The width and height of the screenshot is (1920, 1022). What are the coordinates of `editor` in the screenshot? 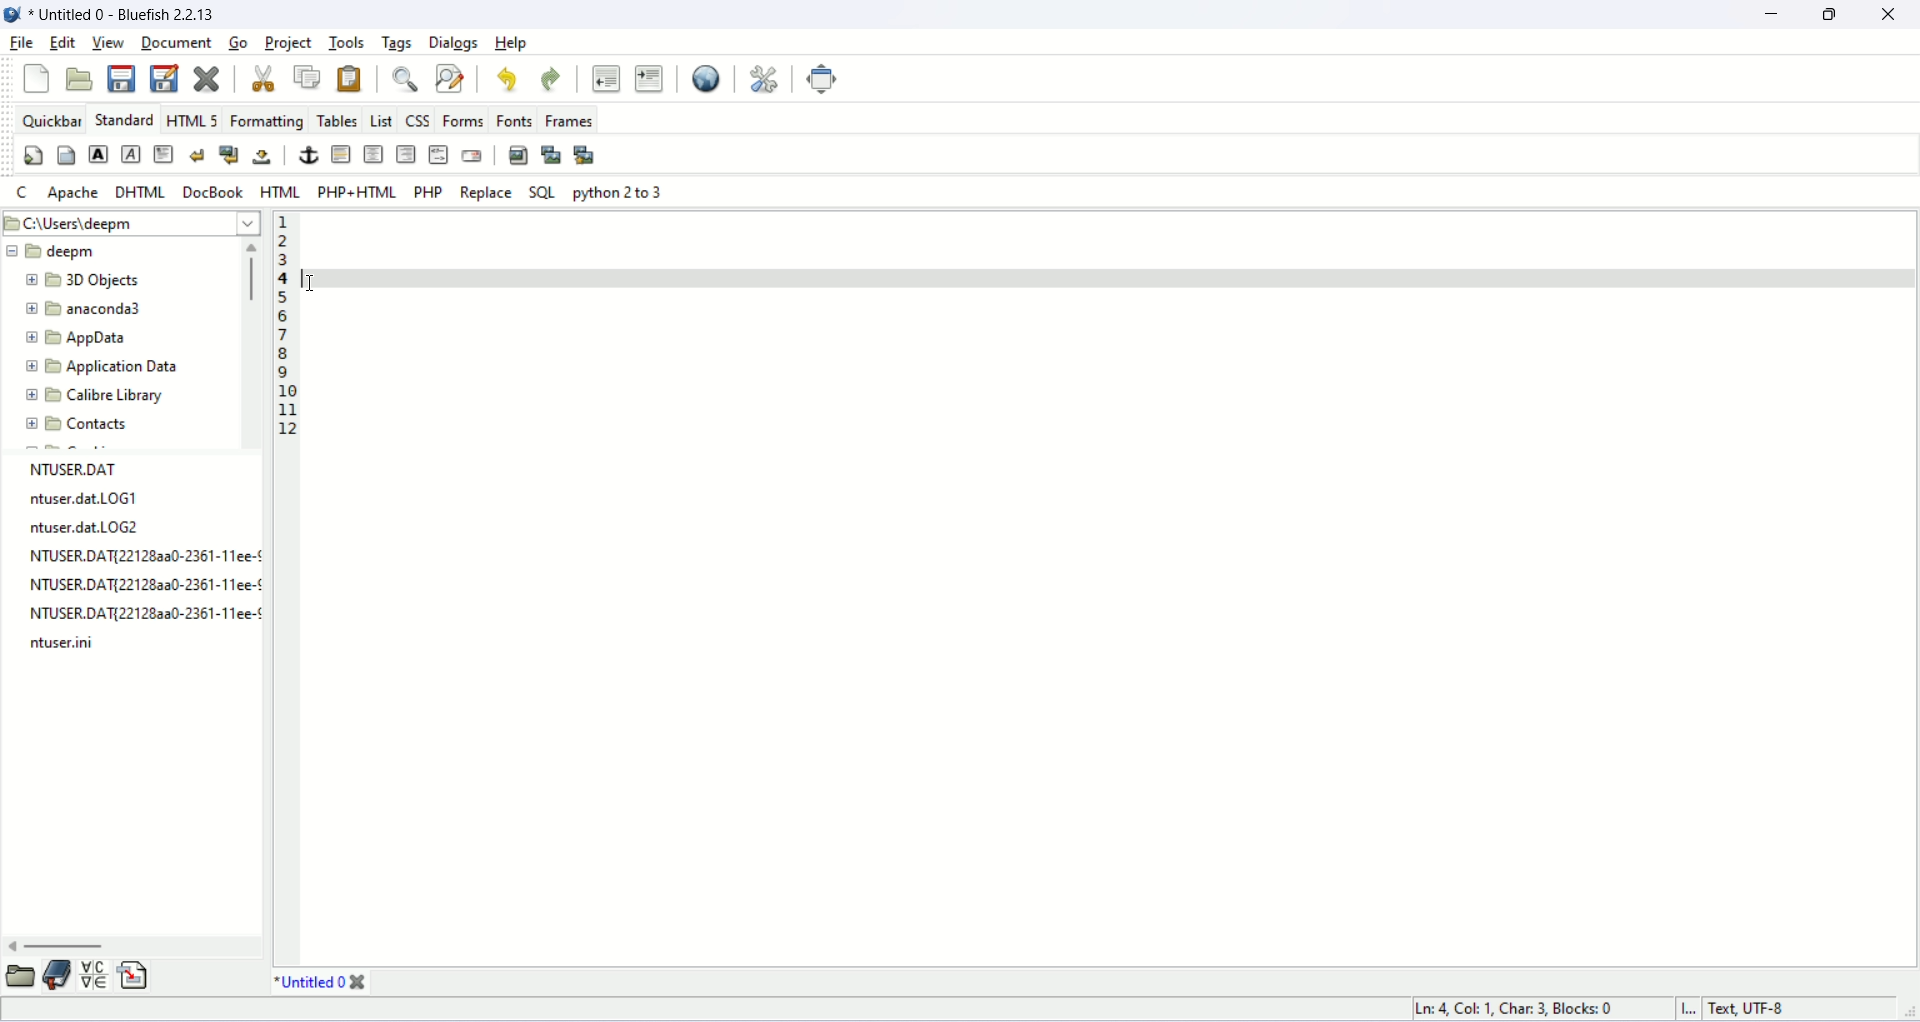 It's located at (1111, 588).